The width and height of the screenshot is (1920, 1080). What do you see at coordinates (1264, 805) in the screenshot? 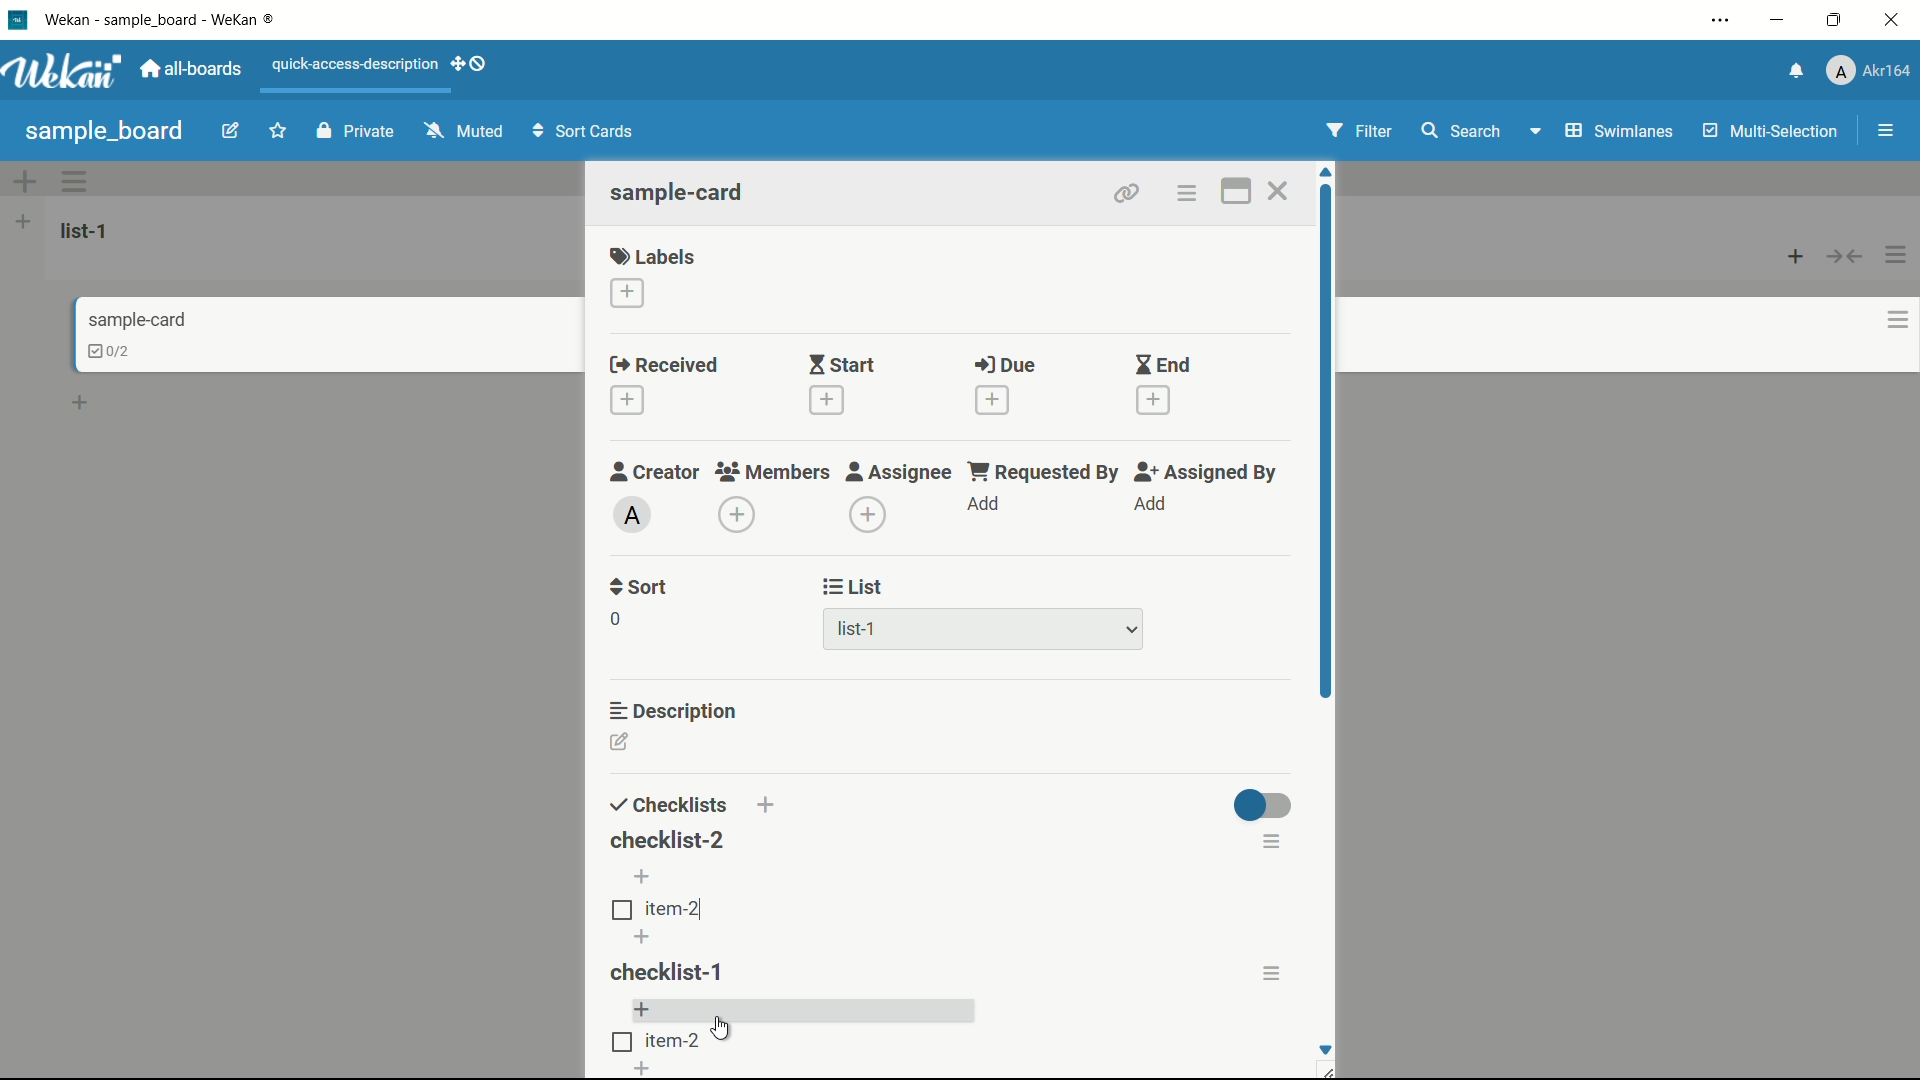
I see `toggle button` at bounding box center [1264, 805].